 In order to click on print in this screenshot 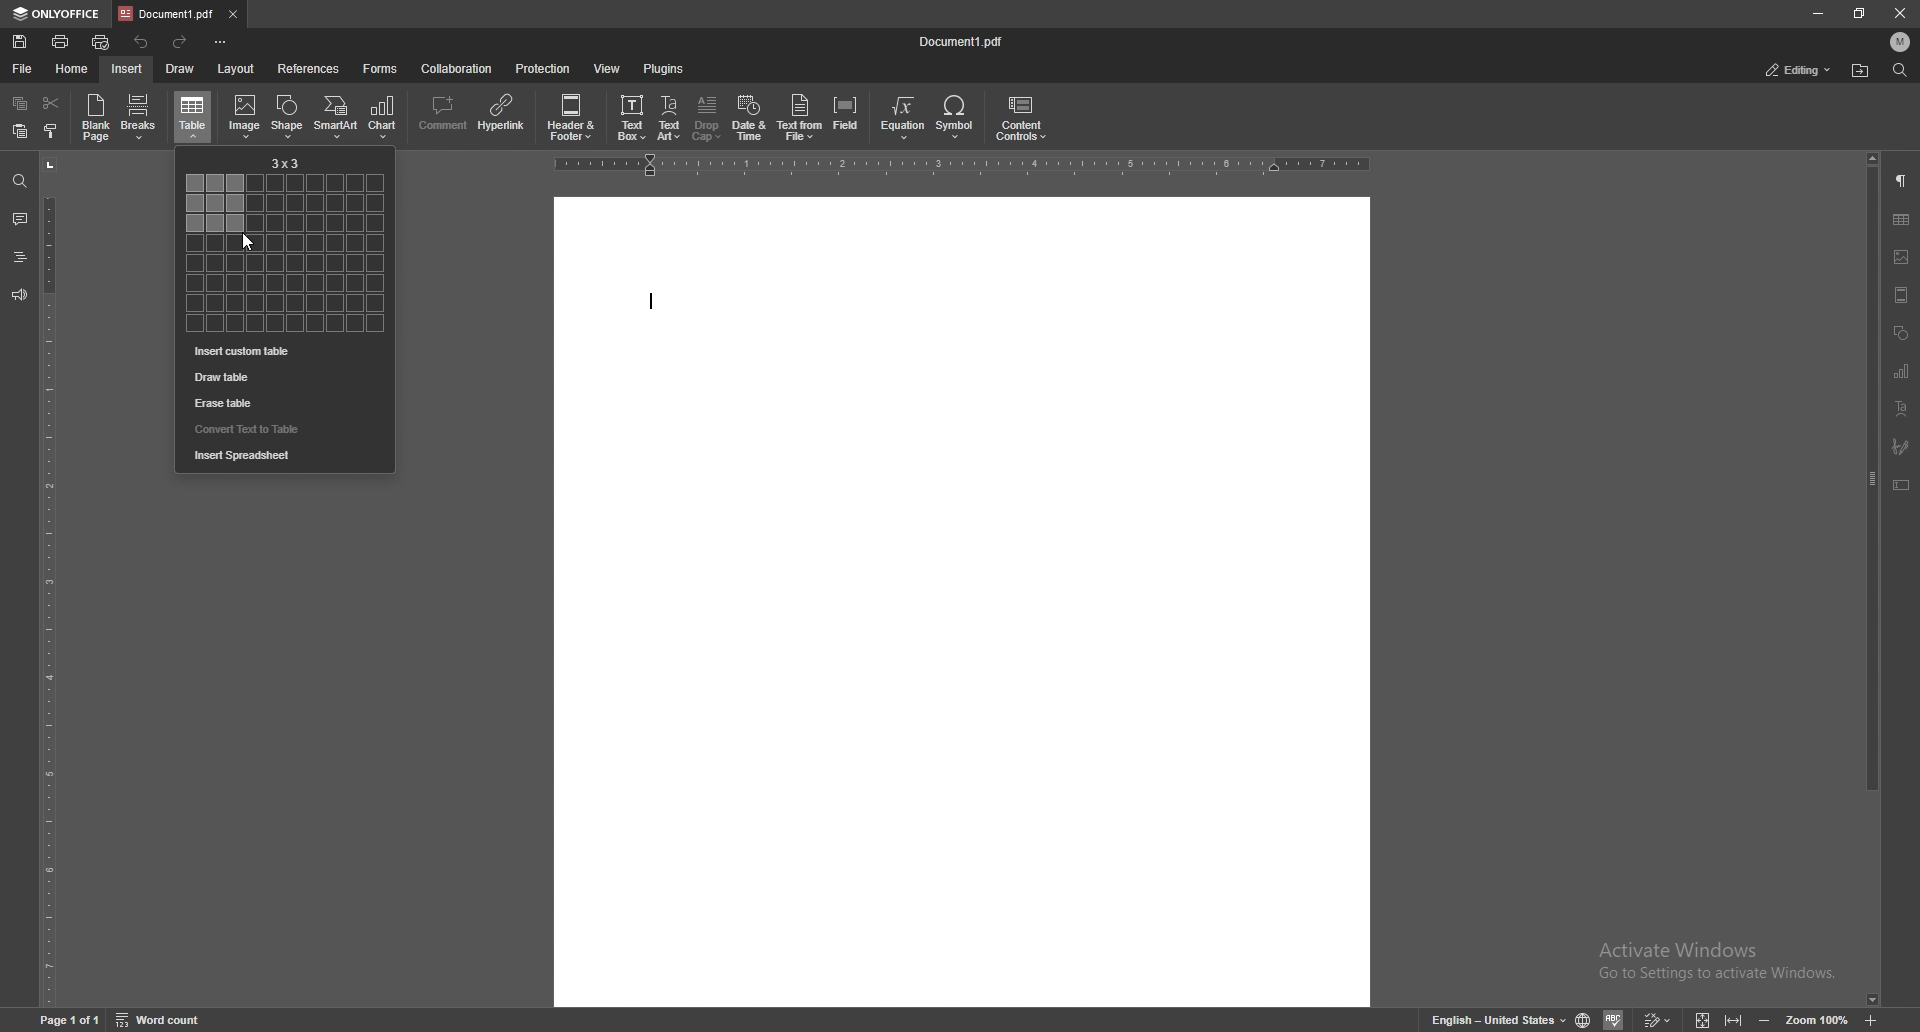, I will do `click(61, 41)`.